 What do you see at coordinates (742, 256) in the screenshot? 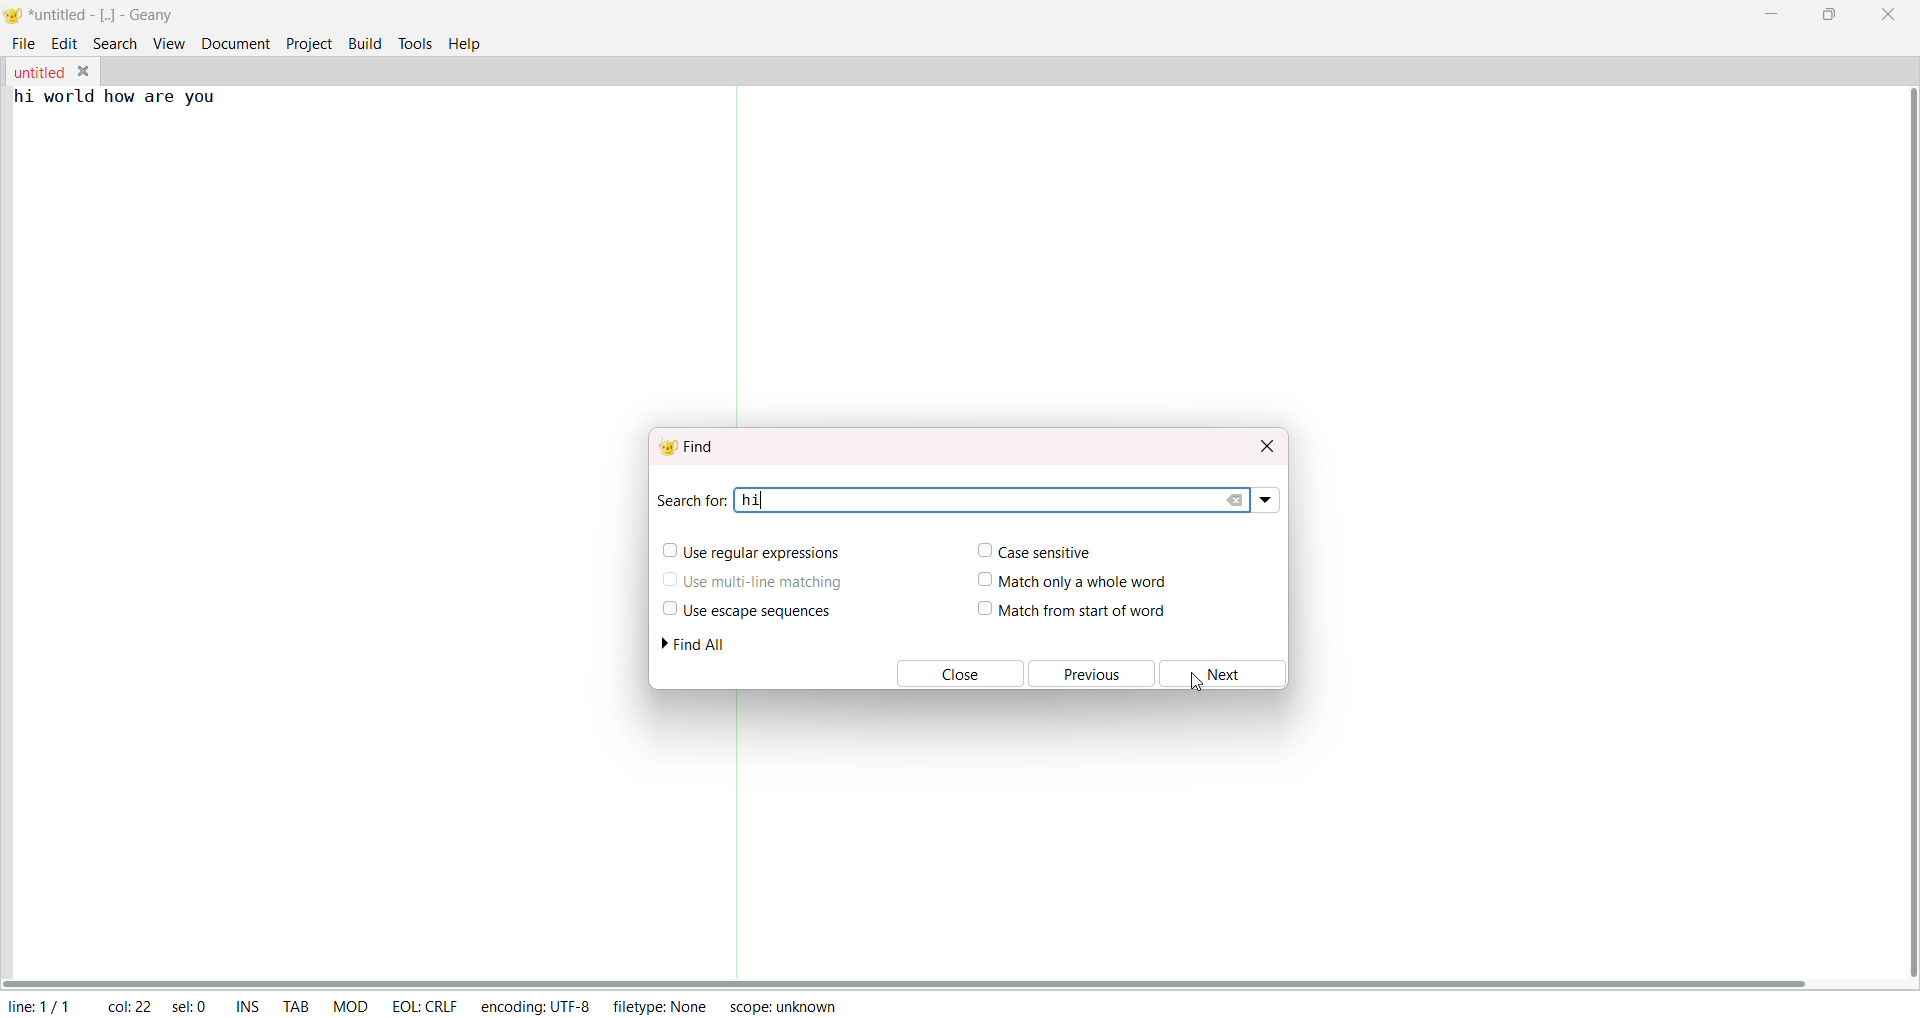
I see `separator` at bounding box center [742, 256].